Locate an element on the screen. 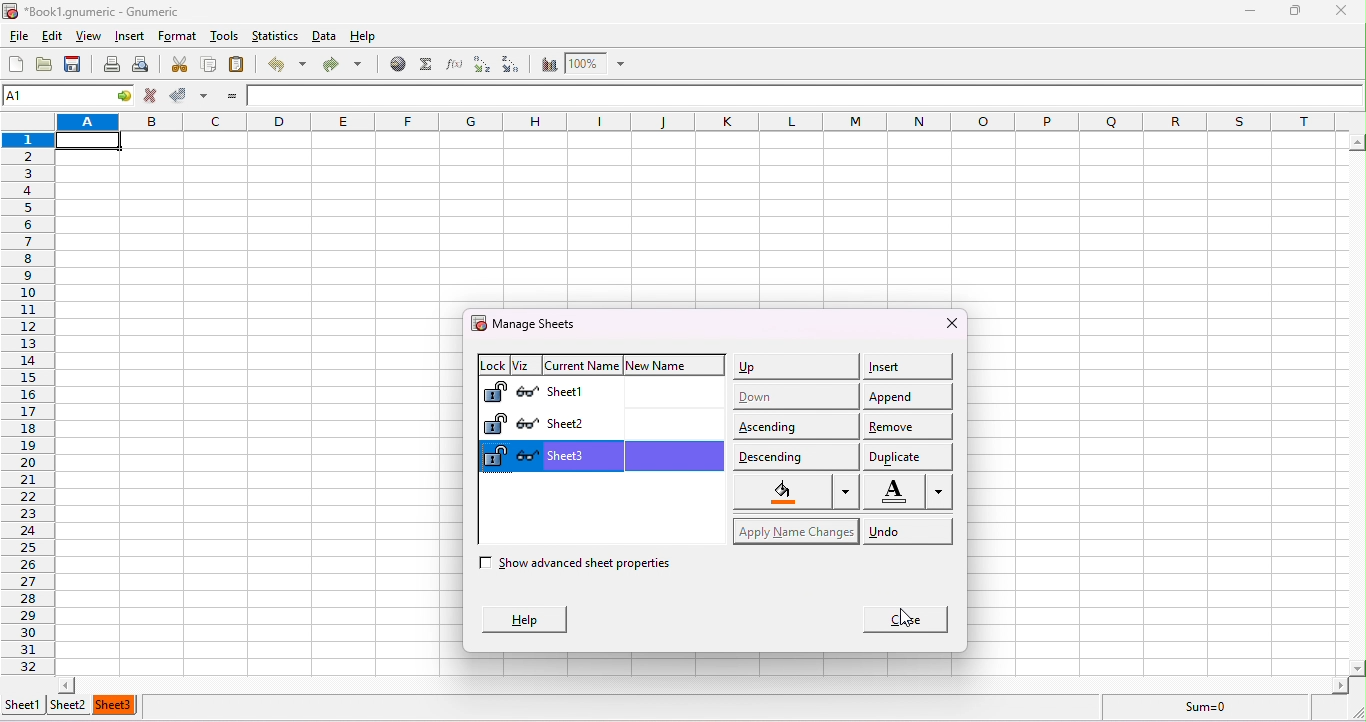  Lock sheet 1 is located at coordinates (495, 393).